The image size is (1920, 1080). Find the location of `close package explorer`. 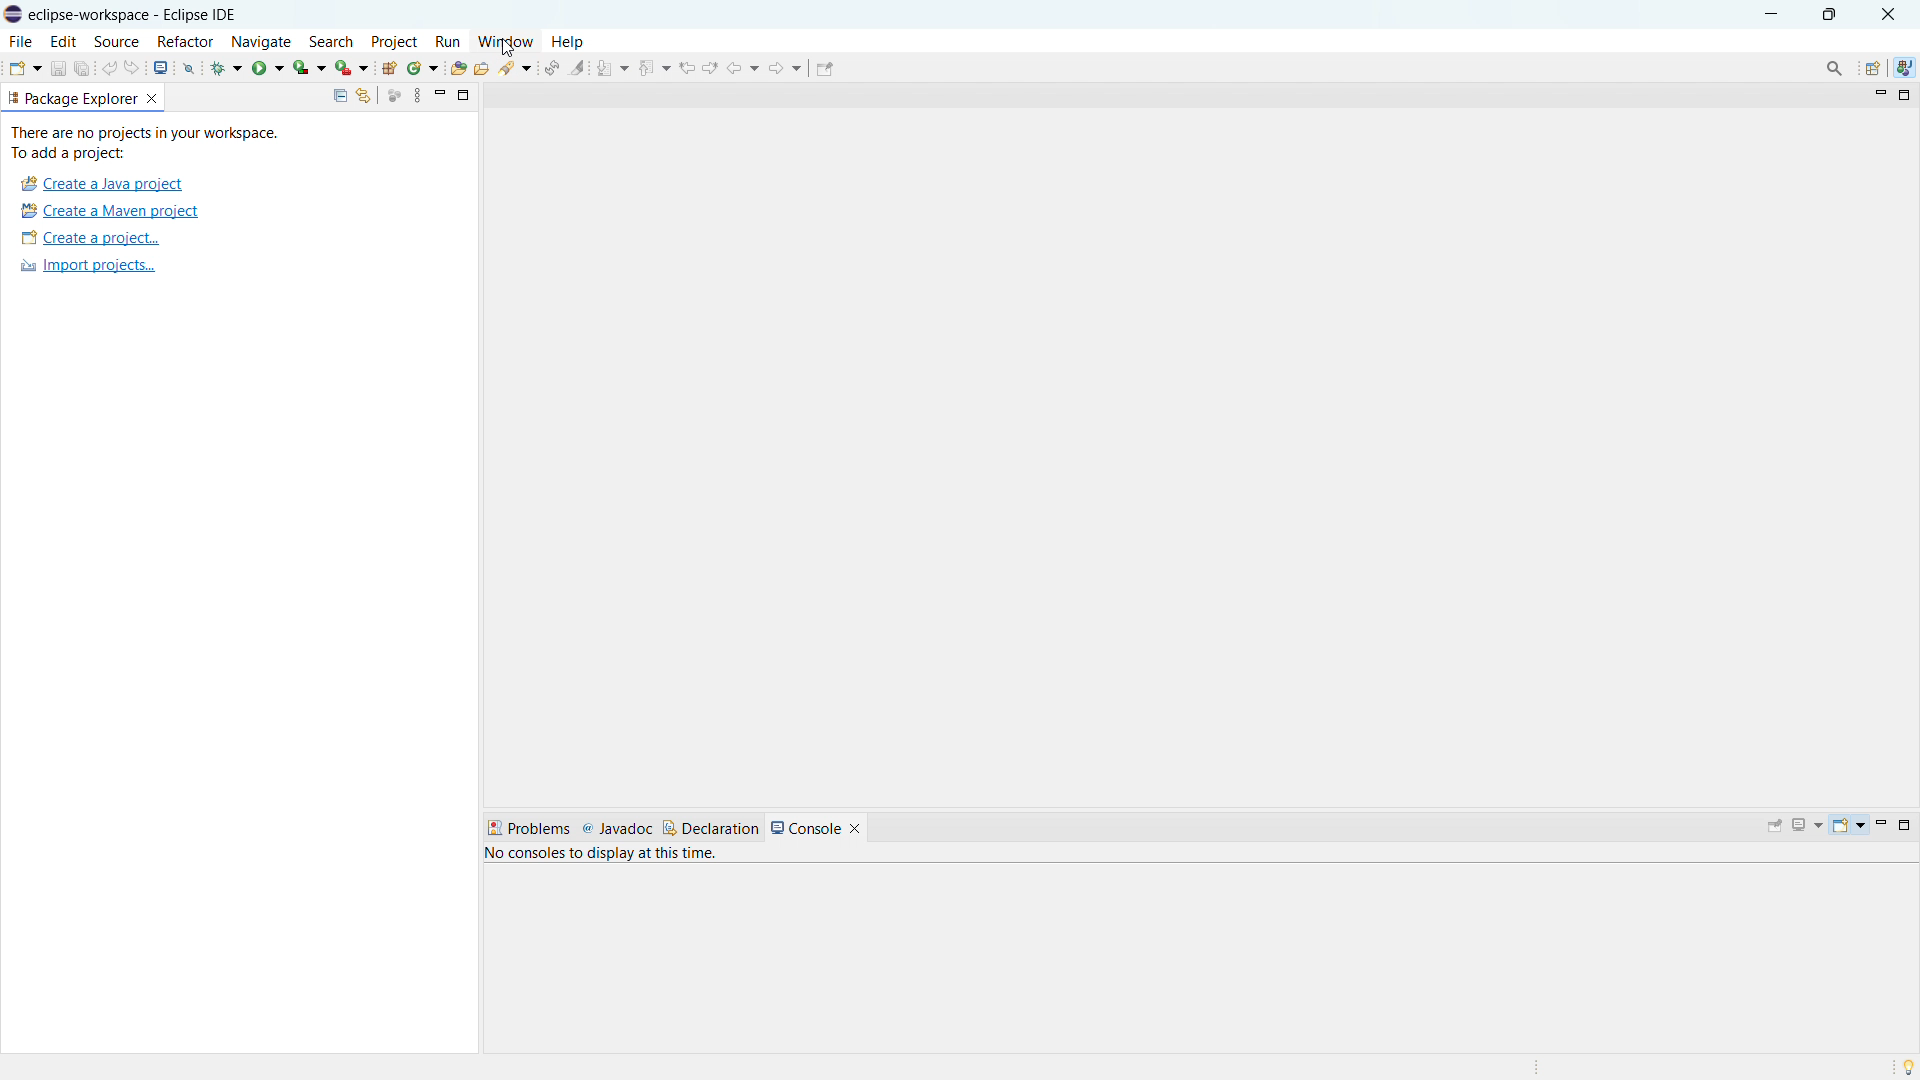

close package explorer is located at coordinates (156, 97).